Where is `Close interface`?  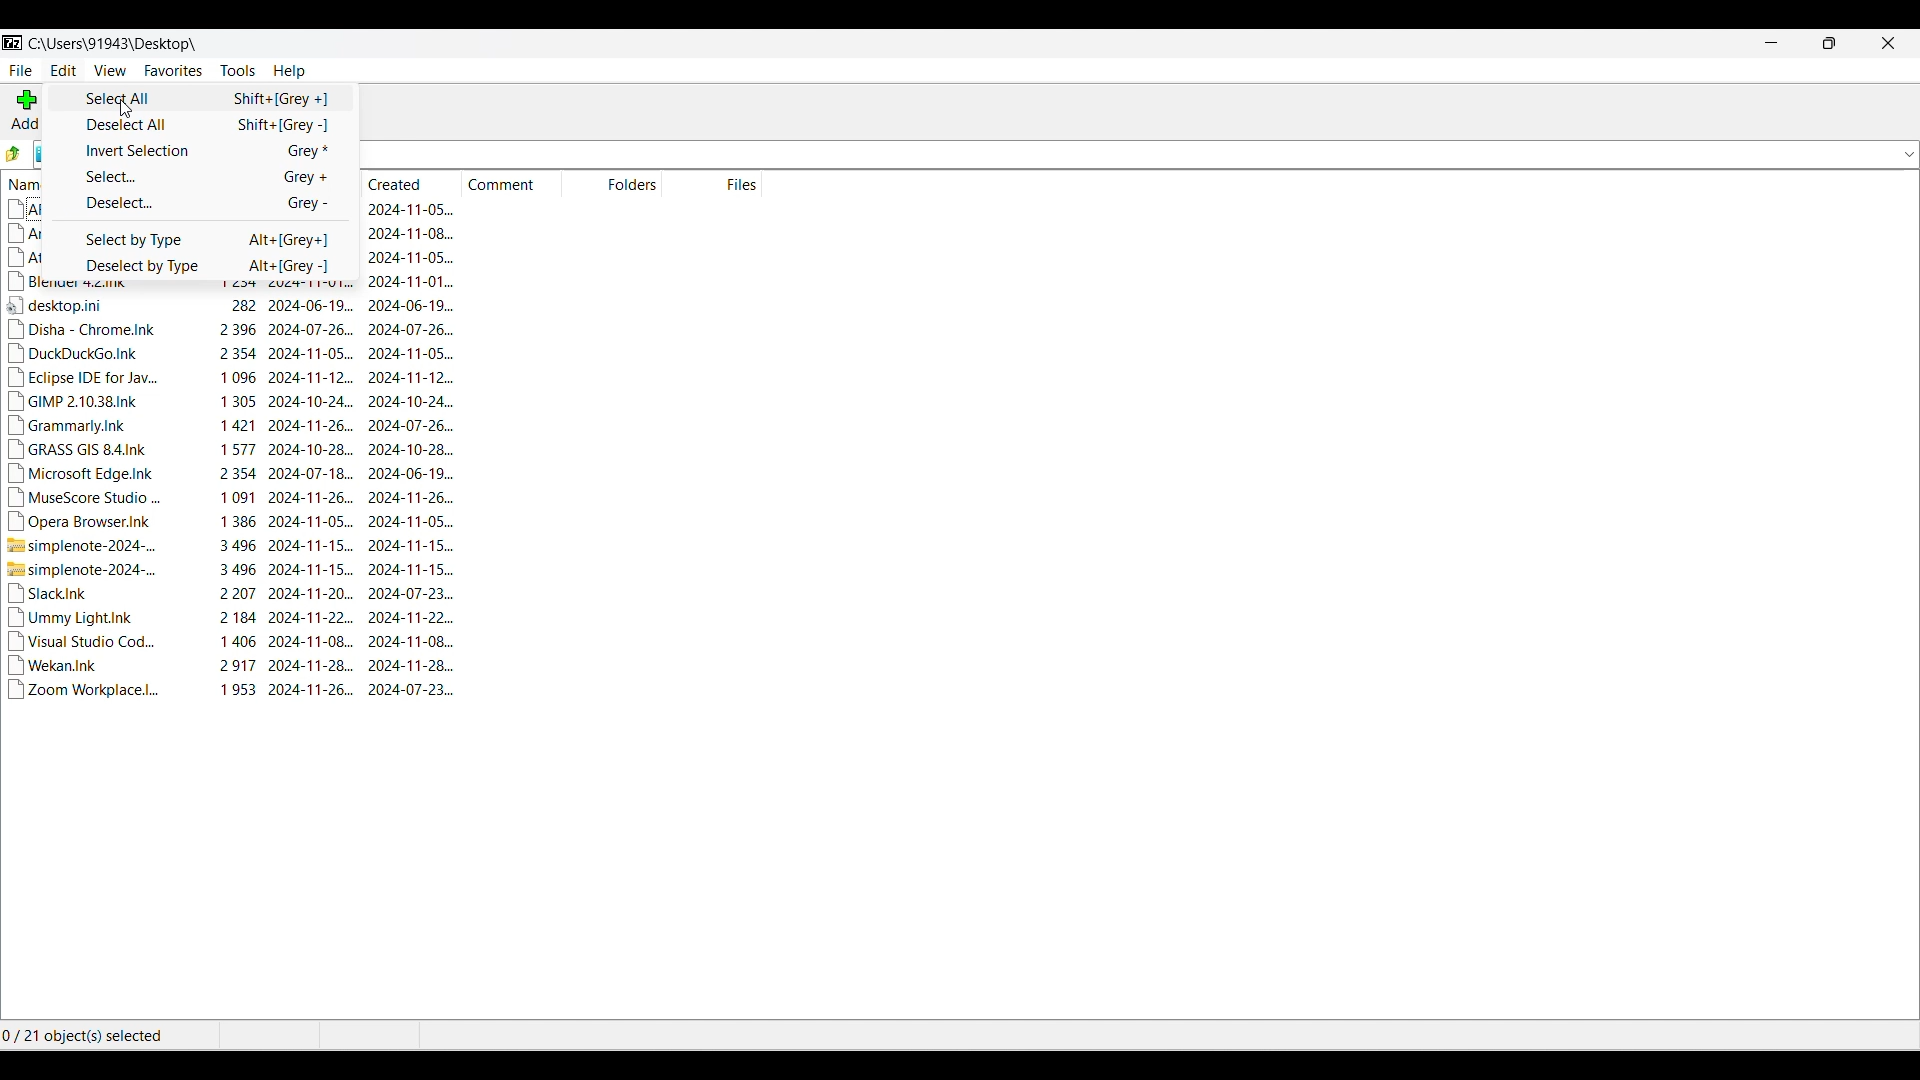 Close interface is located at coordinates (1888, 43).